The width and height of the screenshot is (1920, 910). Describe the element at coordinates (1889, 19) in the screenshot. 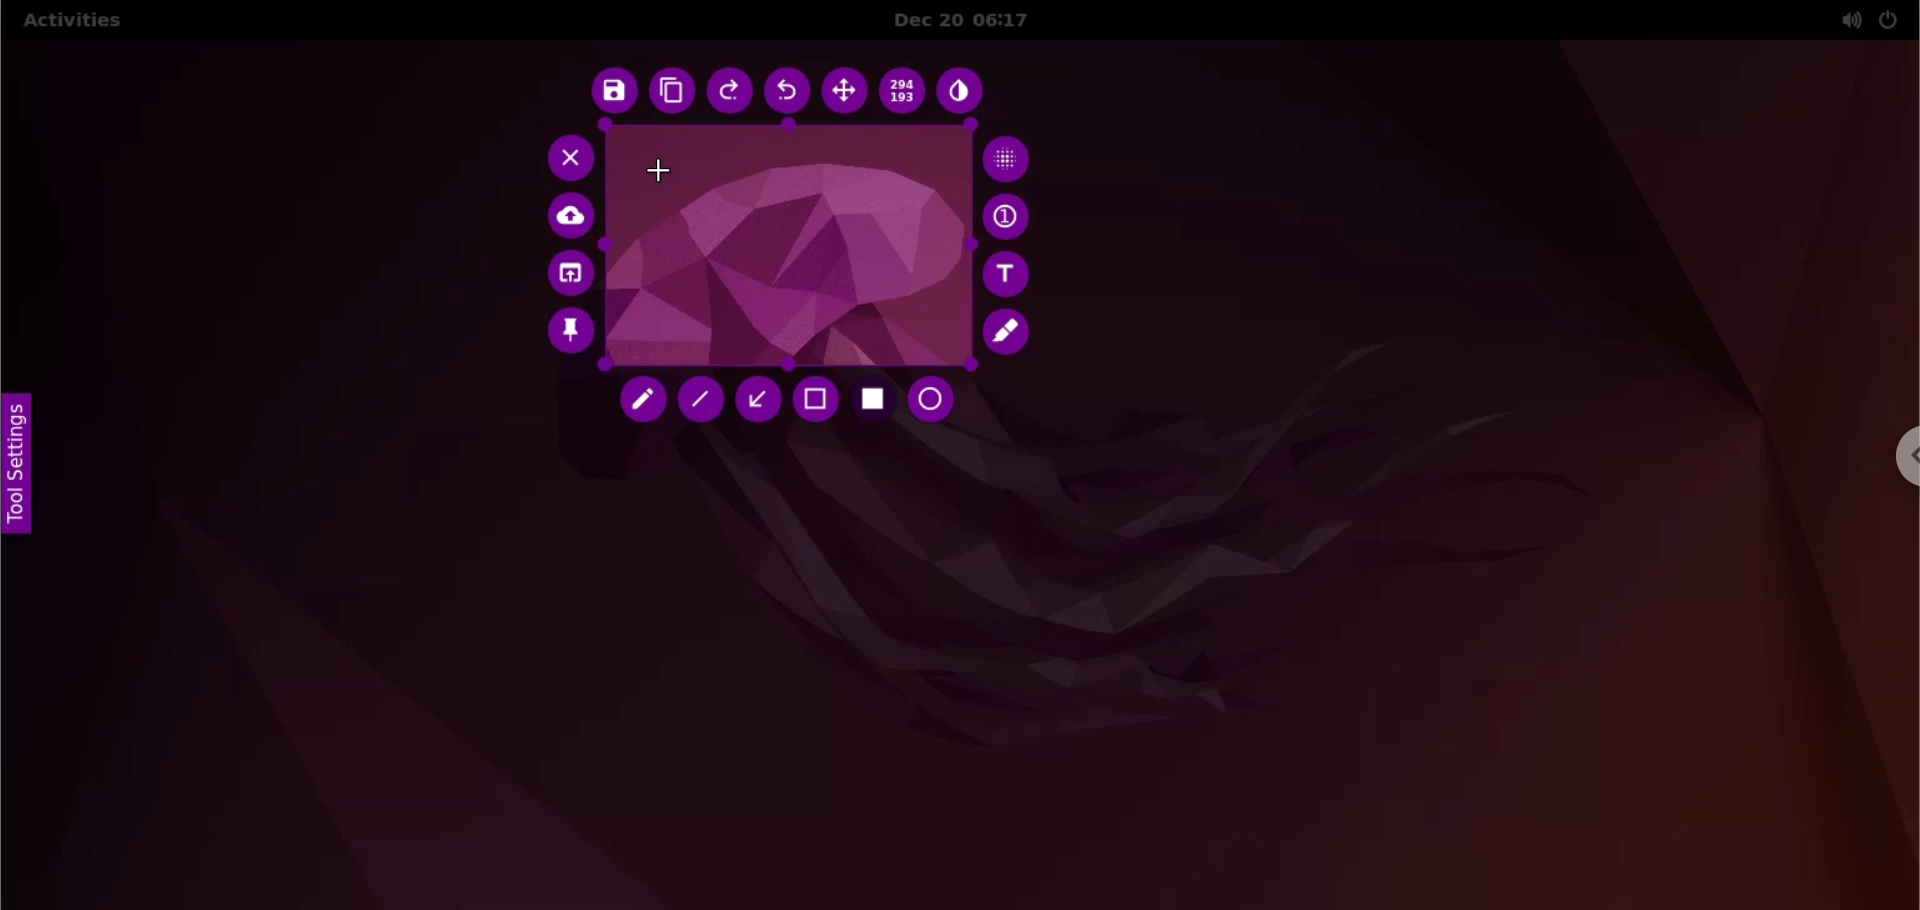

I see `power options` at that location.